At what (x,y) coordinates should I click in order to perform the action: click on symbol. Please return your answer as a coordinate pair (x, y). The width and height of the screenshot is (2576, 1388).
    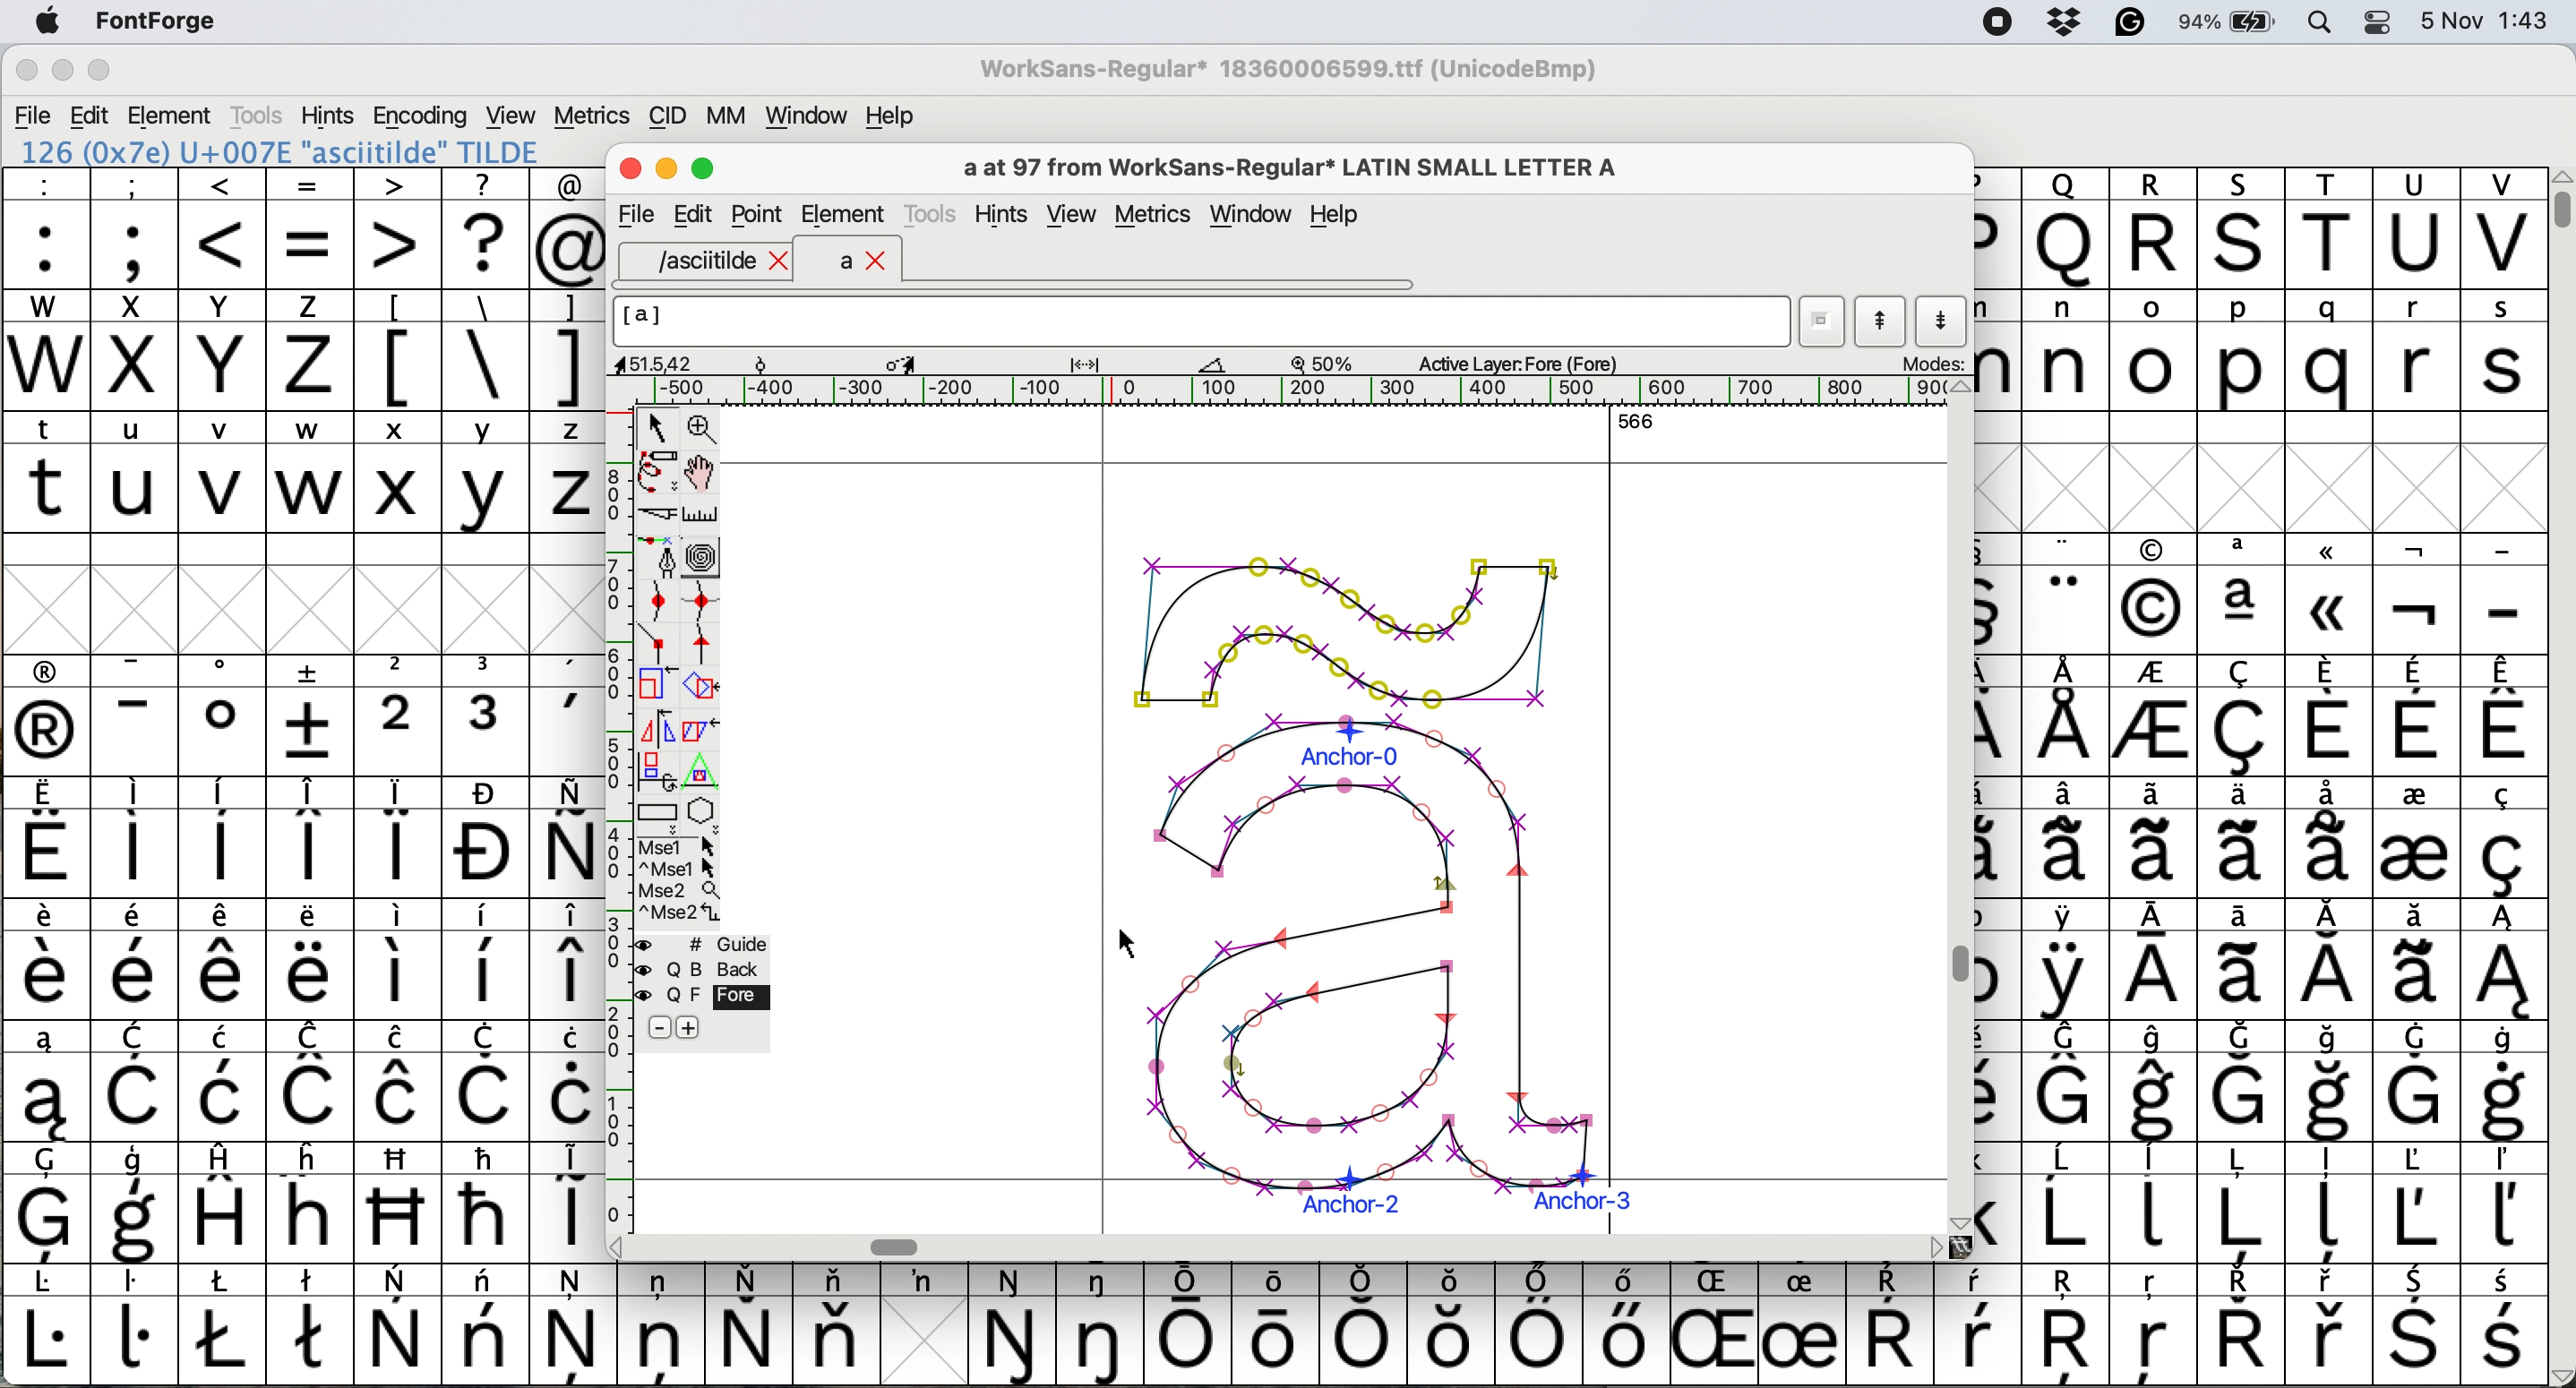
    Looking at the image, I should click on (2065, 960).